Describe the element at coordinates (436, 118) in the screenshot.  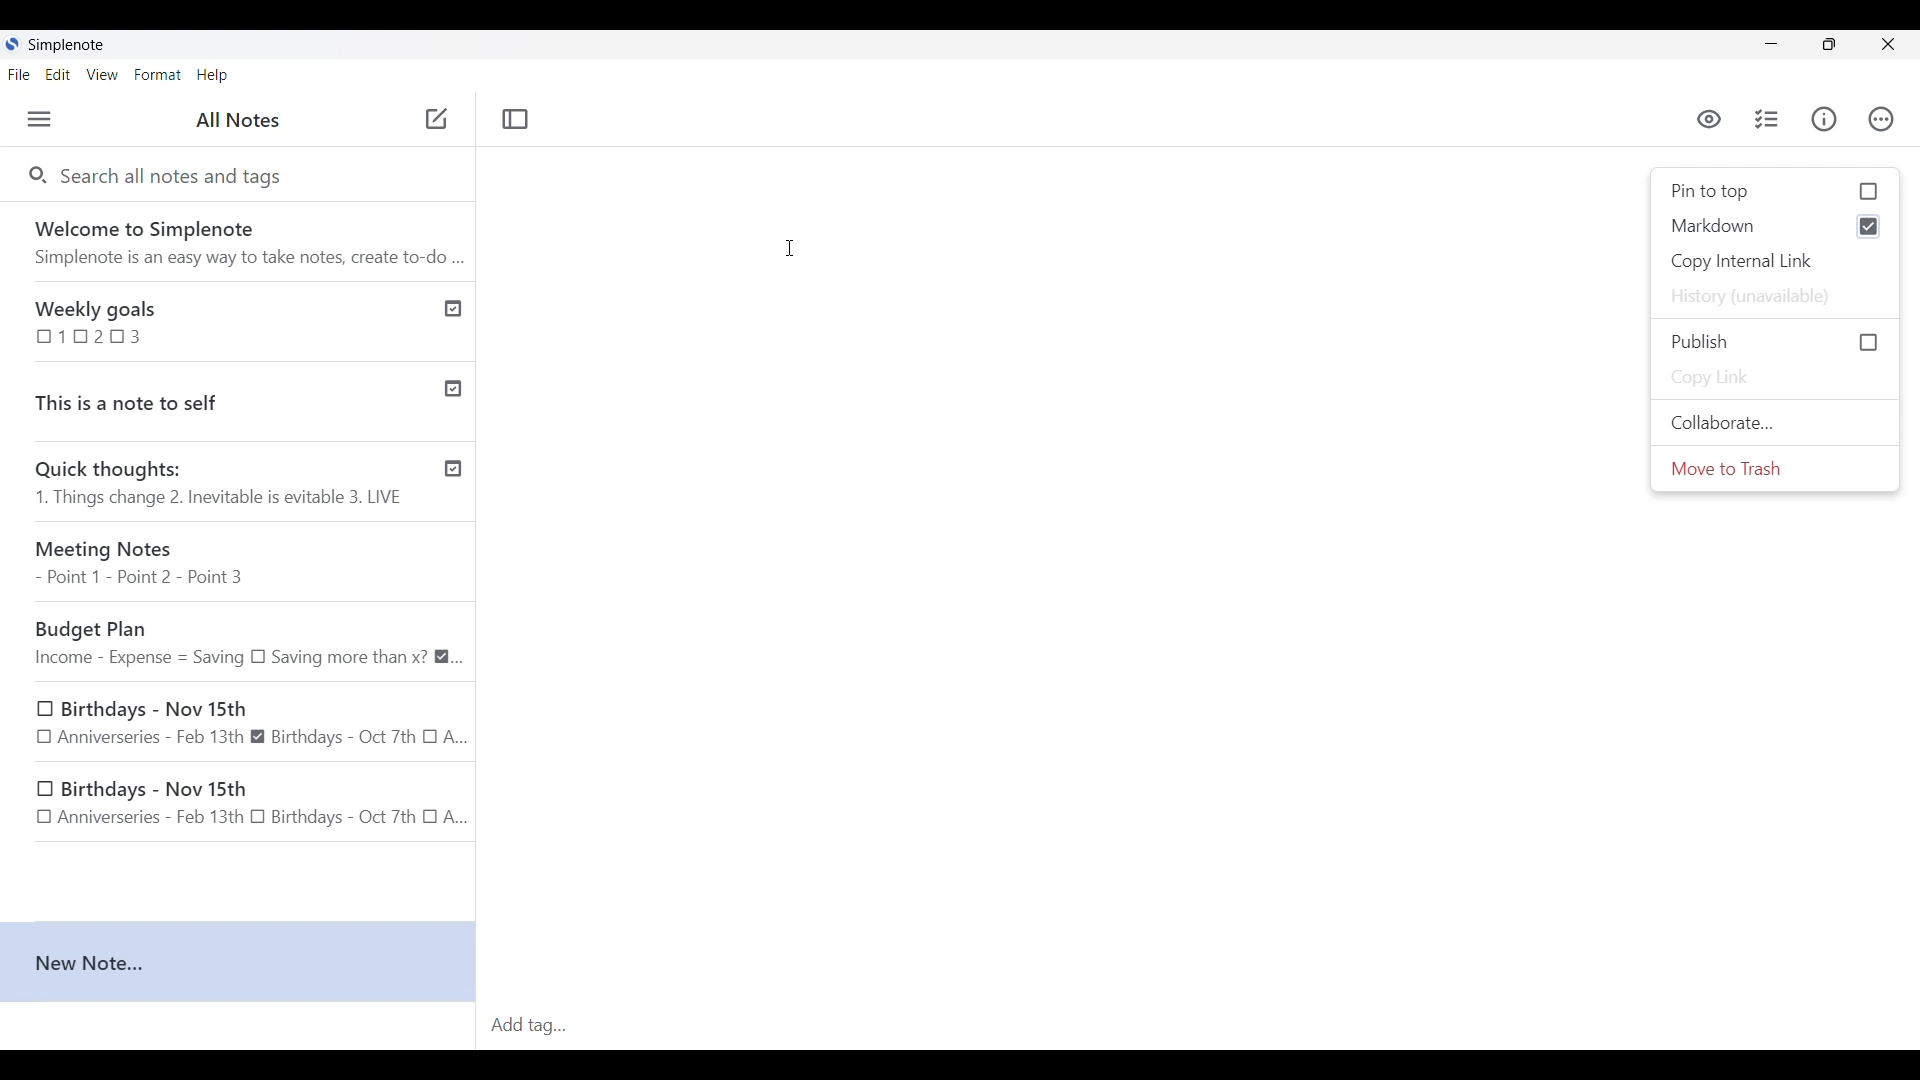
I see `Add new note` at that location.